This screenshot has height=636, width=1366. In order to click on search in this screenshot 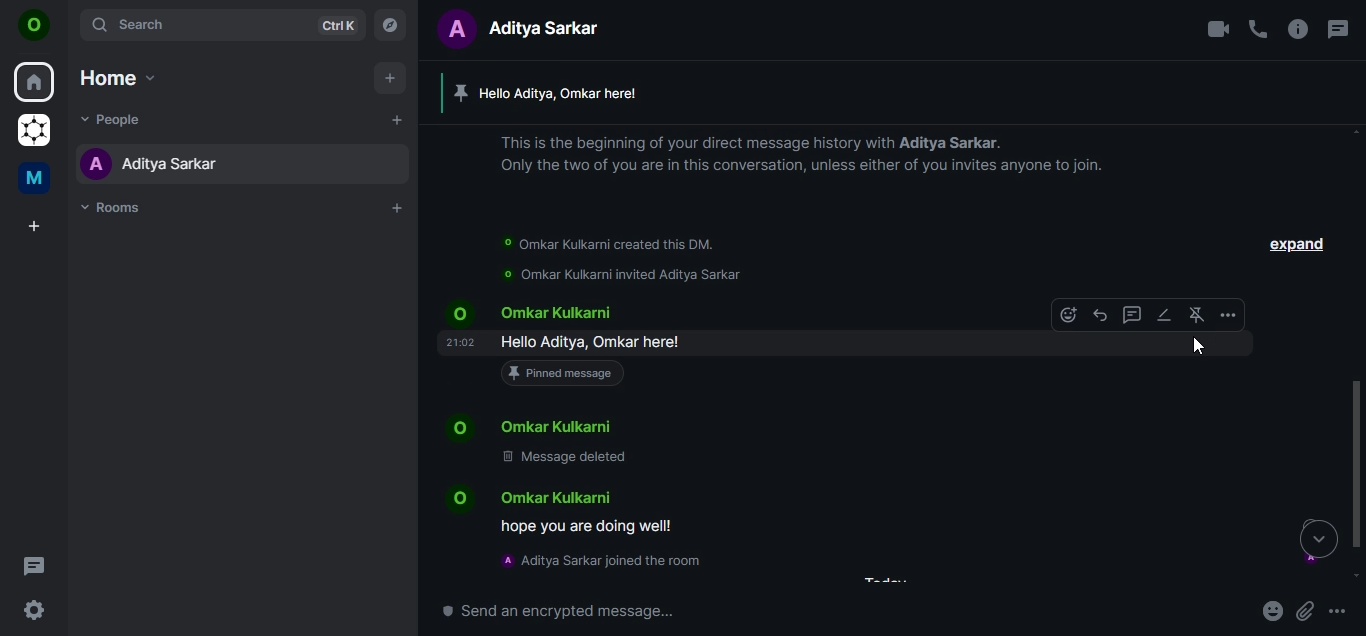, I will do `click(222, 24)`.